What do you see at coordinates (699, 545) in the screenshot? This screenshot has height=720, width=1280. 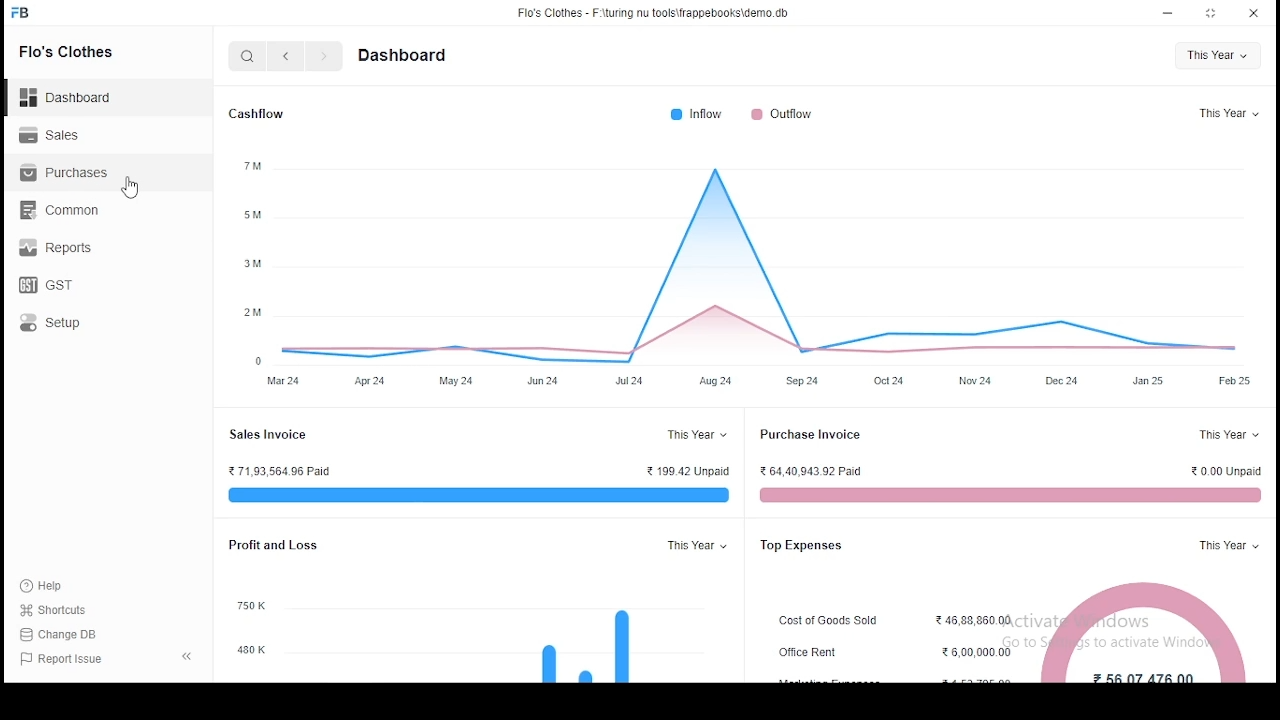 I see `this year` at bounding box center [699, 545].